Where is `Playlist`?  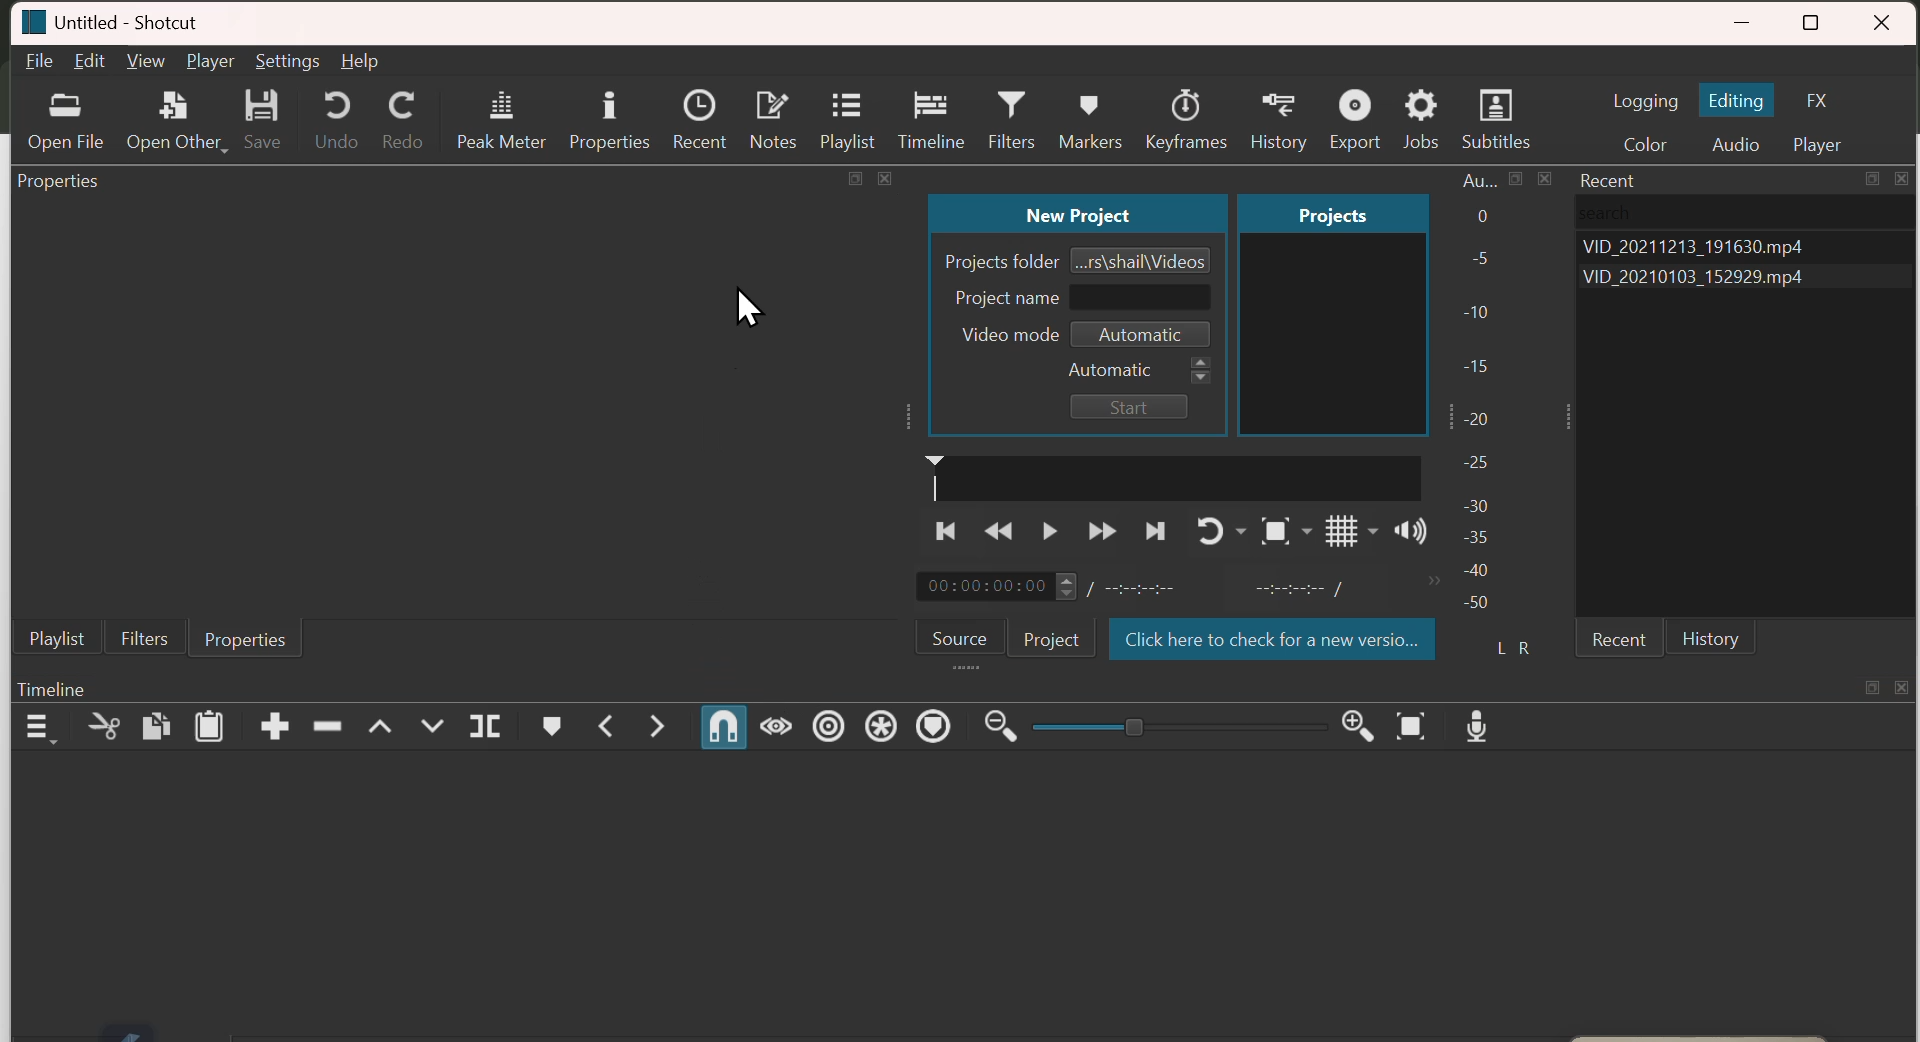 Playlist is located at coordinates (57, 637).